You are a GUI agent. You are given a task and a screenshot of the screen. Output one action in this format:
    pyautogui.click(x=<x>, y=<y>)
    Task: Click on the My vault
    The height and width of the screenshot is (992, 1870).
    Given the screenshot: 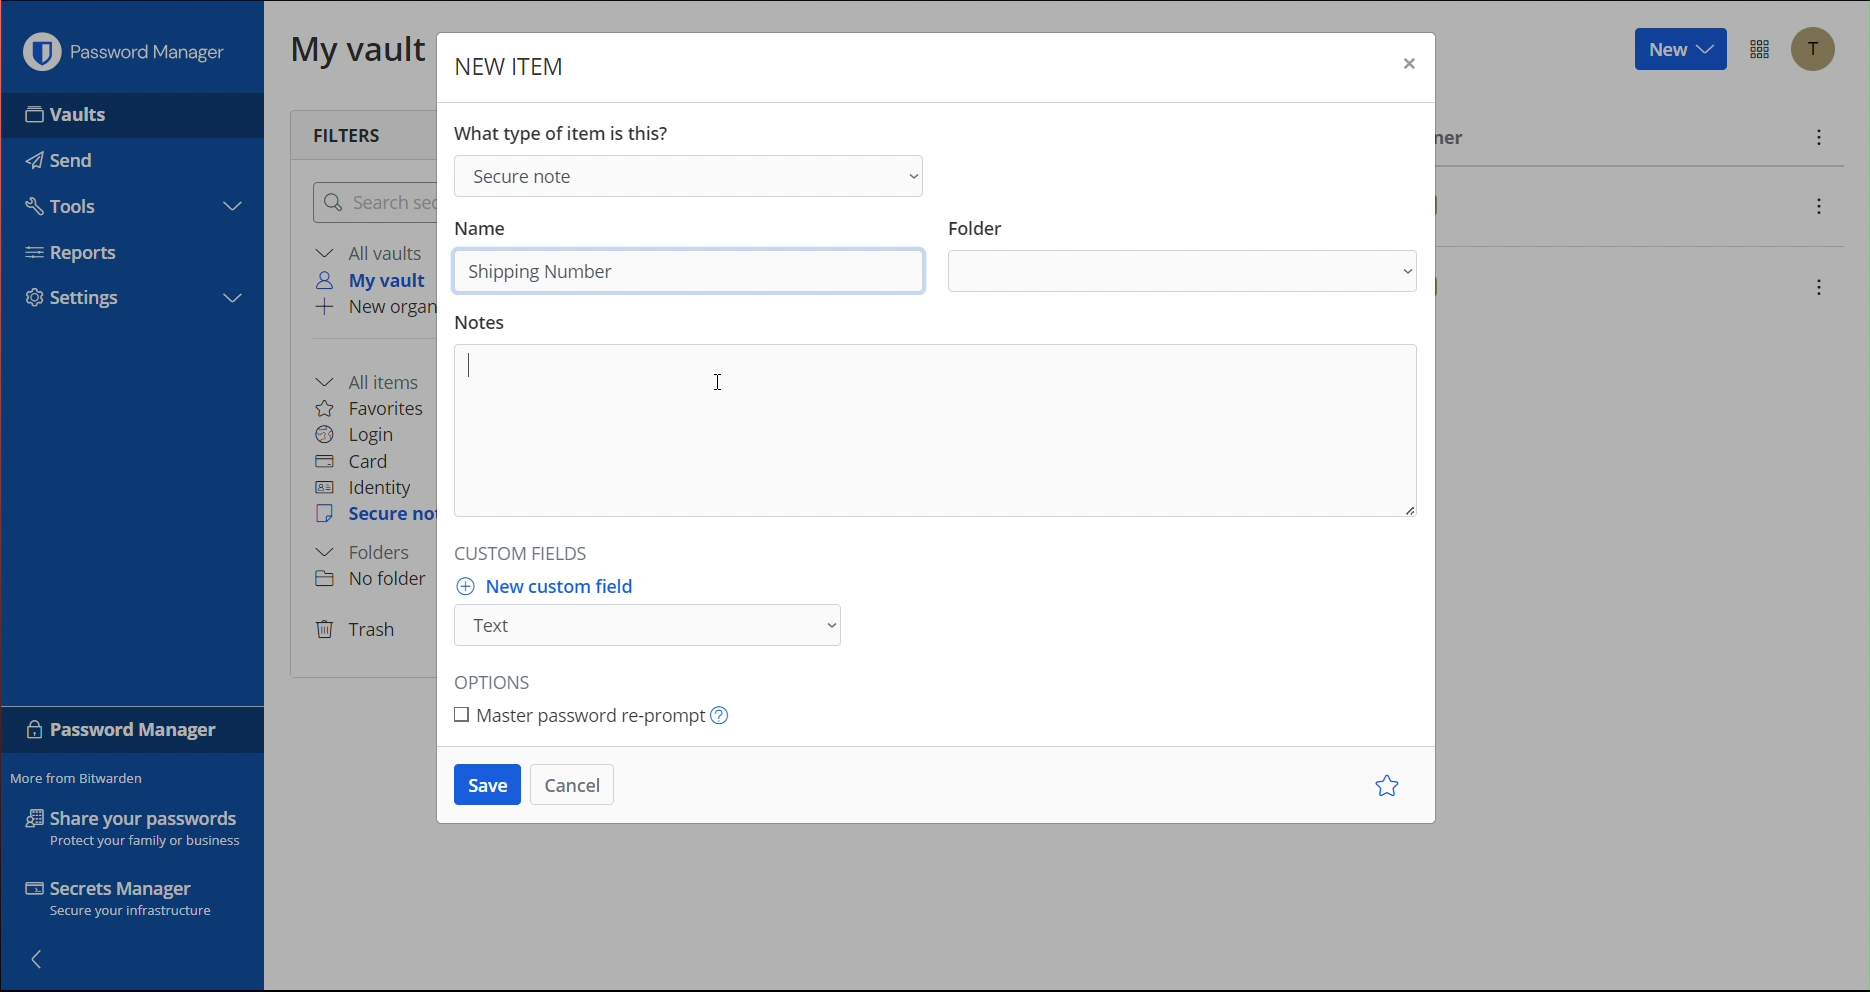 What is the action you would take?
    pyautogui.click(x=371, y=279)
    